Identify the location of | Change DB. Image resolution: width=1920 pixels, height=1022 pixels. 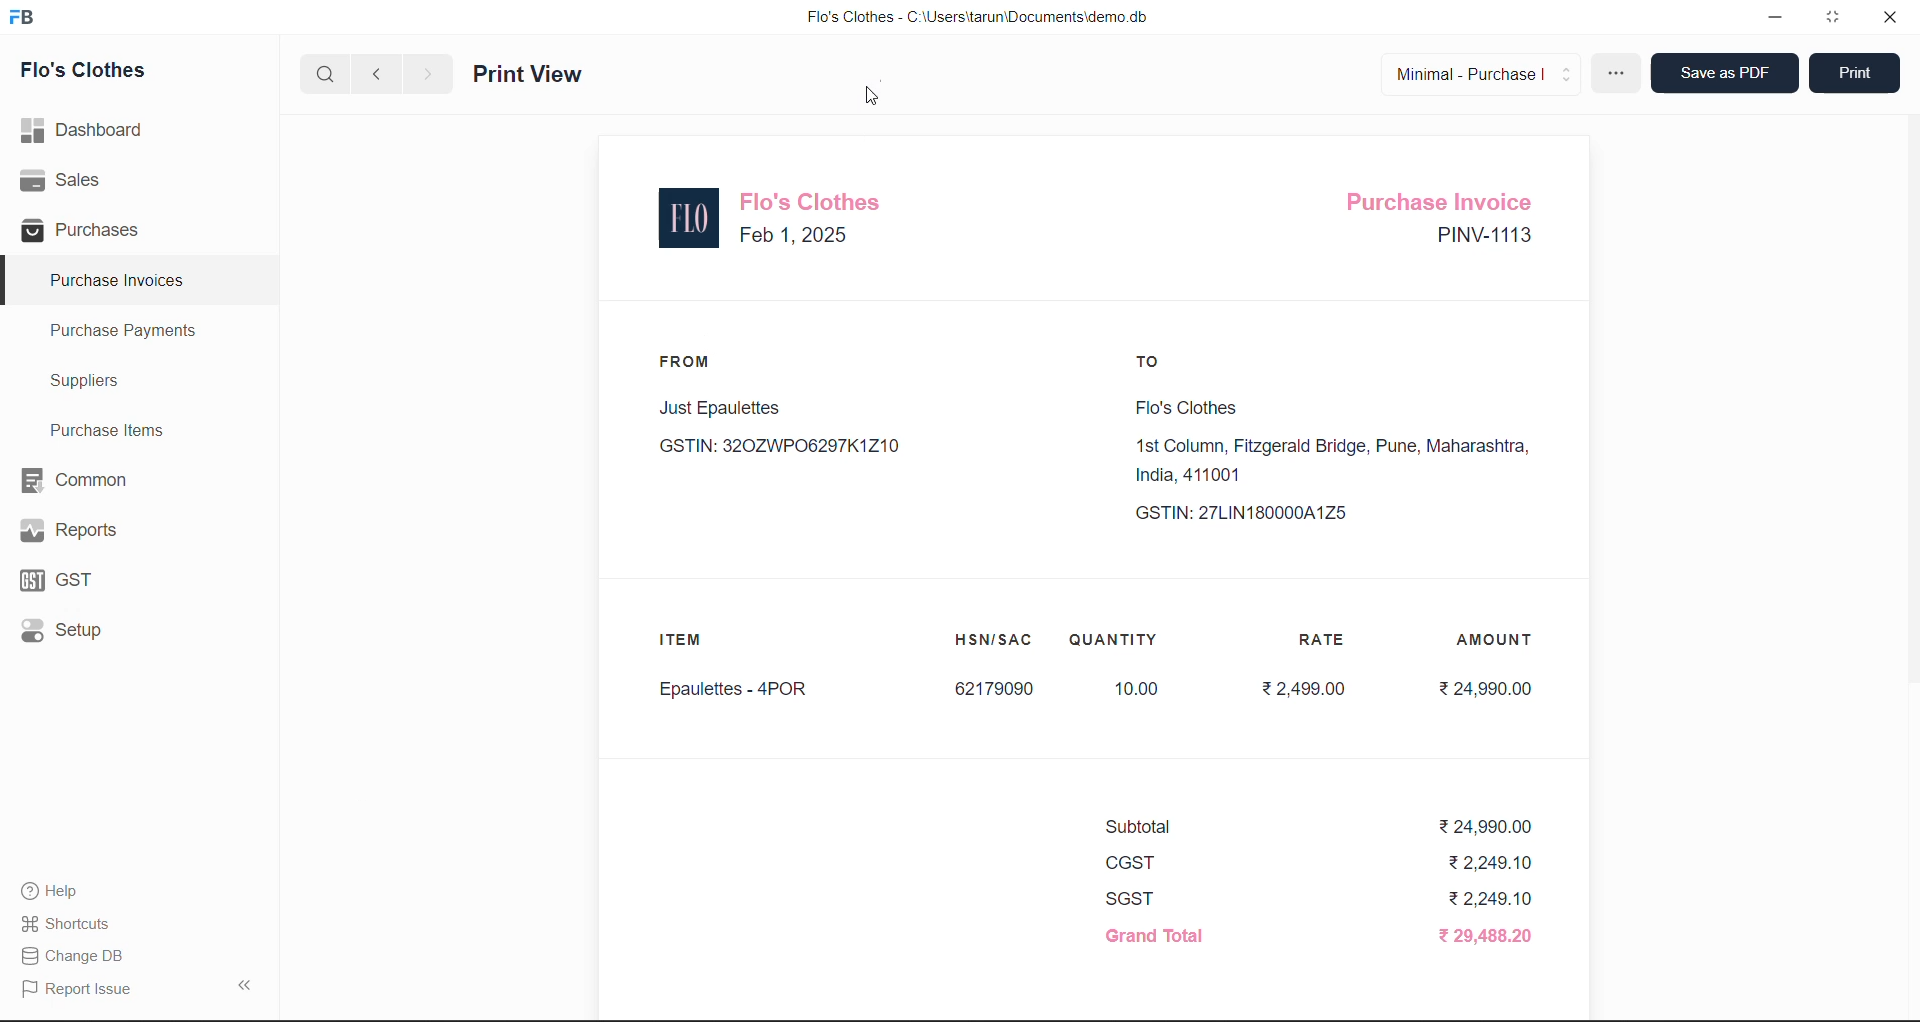
(77, 955).